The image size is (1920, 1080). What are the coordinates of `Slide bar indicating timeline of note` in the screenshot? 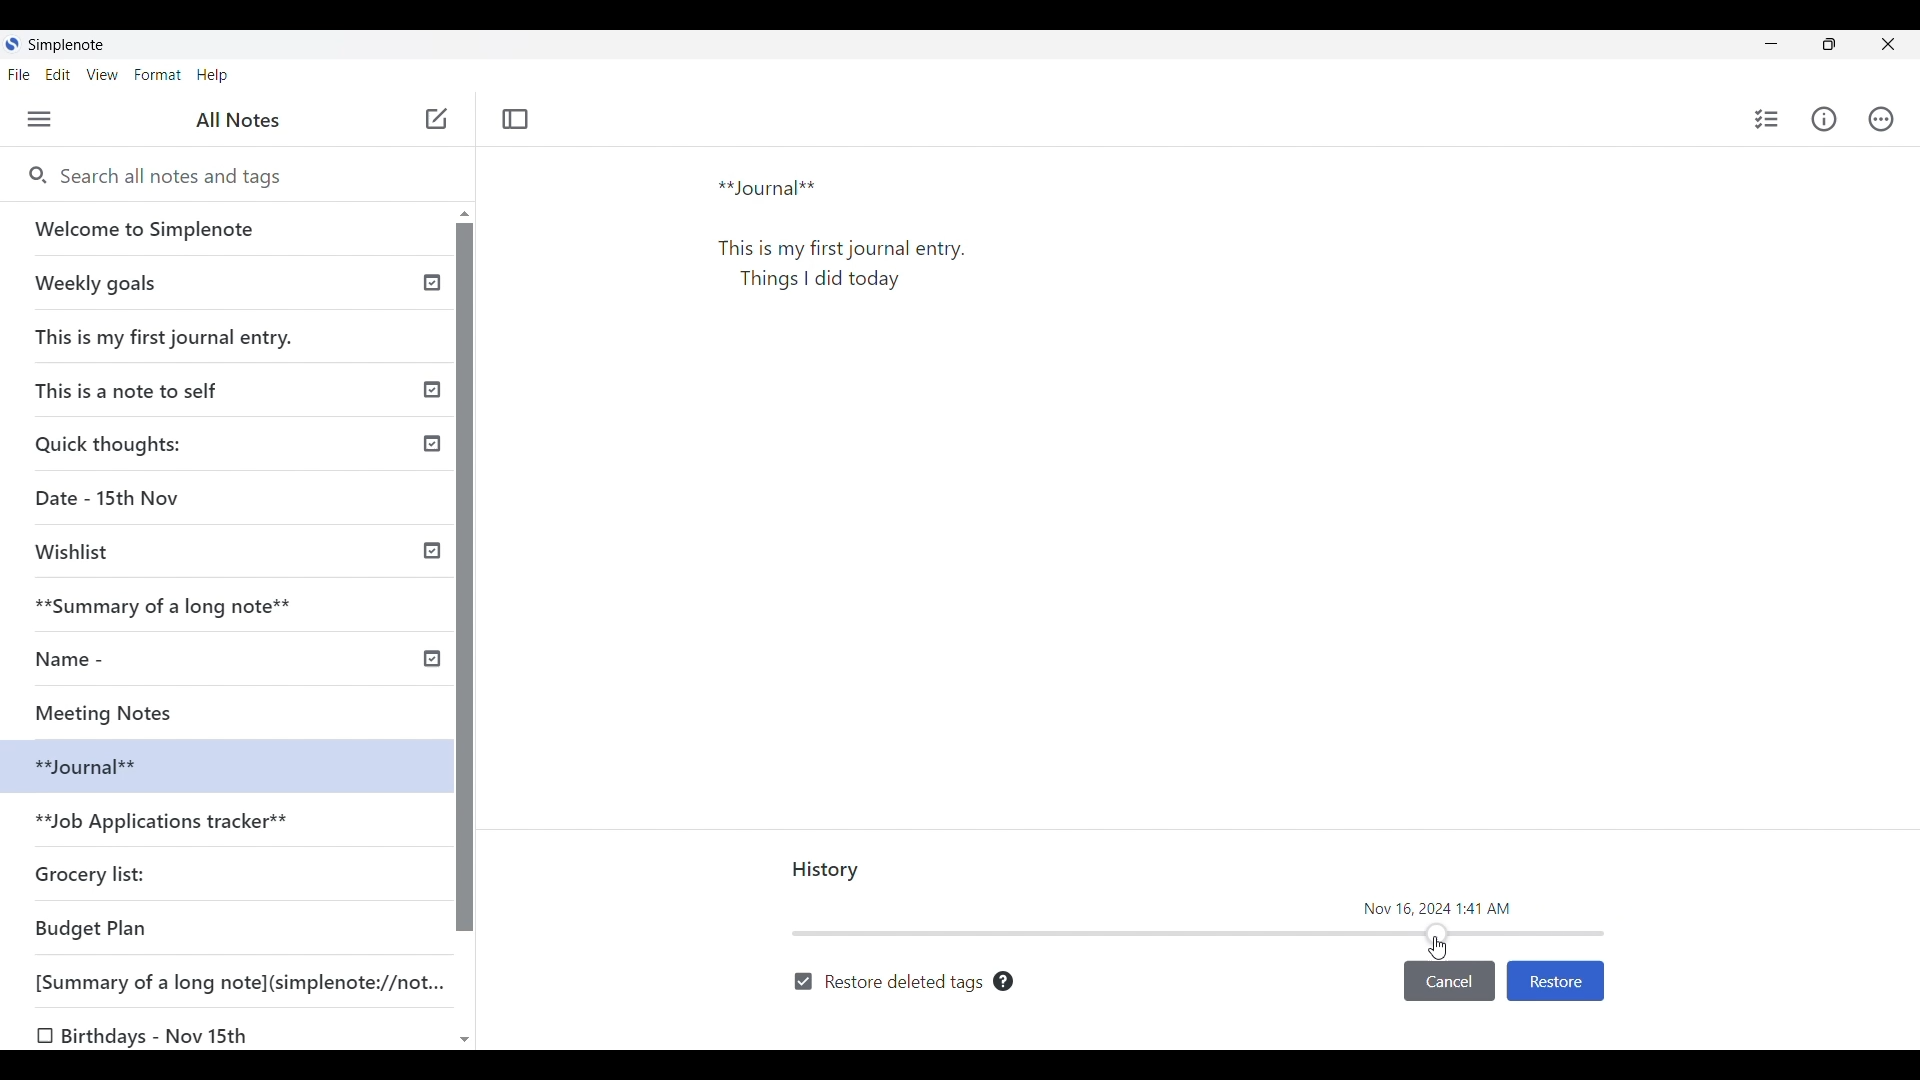 It's located at (1200, 933).